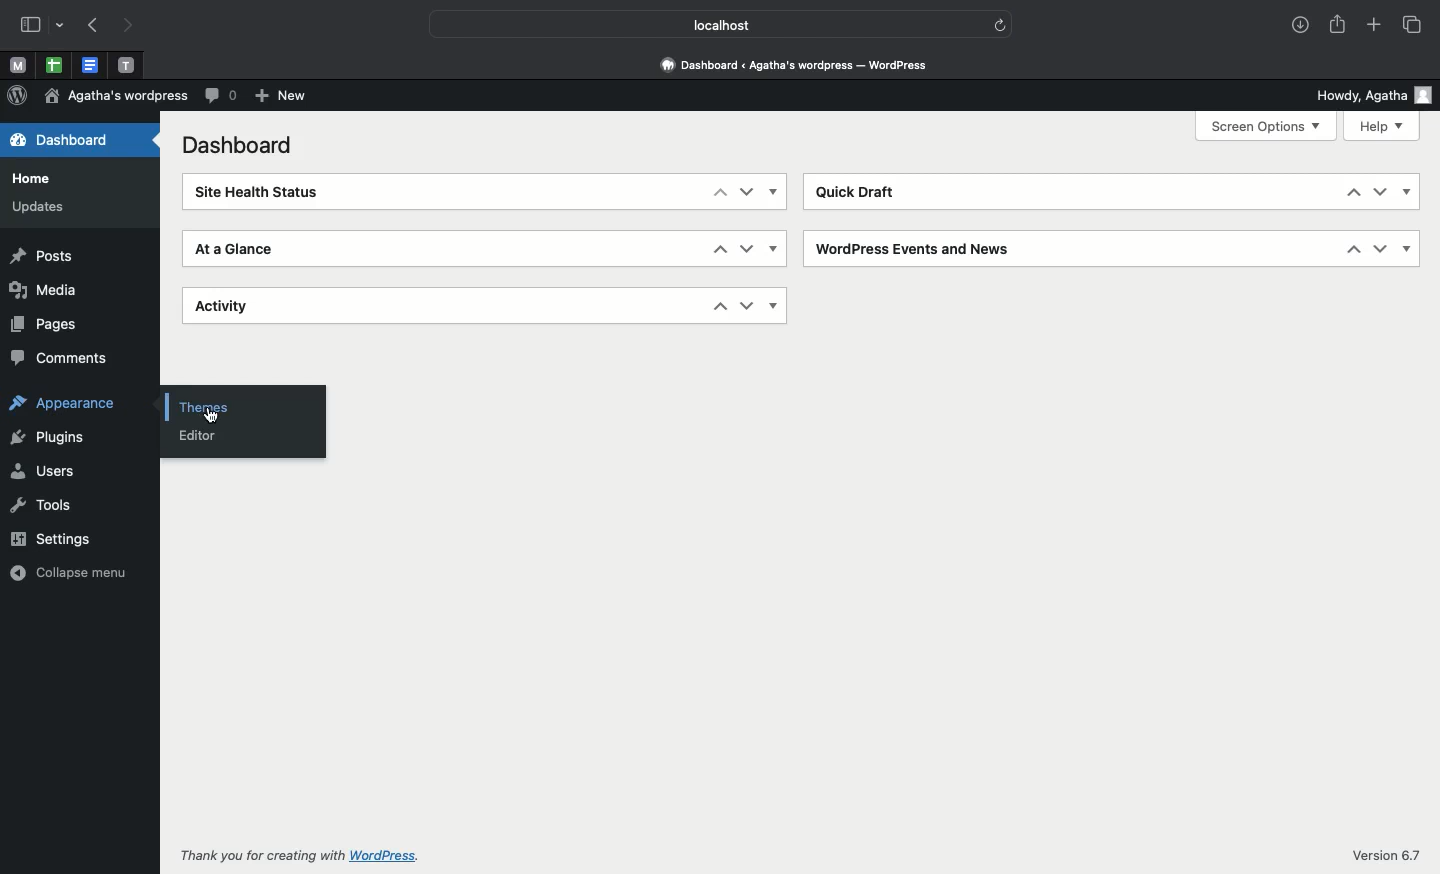 This screenshot has height=874, width=1440. What do you see at coordinates (235, 248) in the screenshot?
I see `At a glance` at bounding box center [235, 248].